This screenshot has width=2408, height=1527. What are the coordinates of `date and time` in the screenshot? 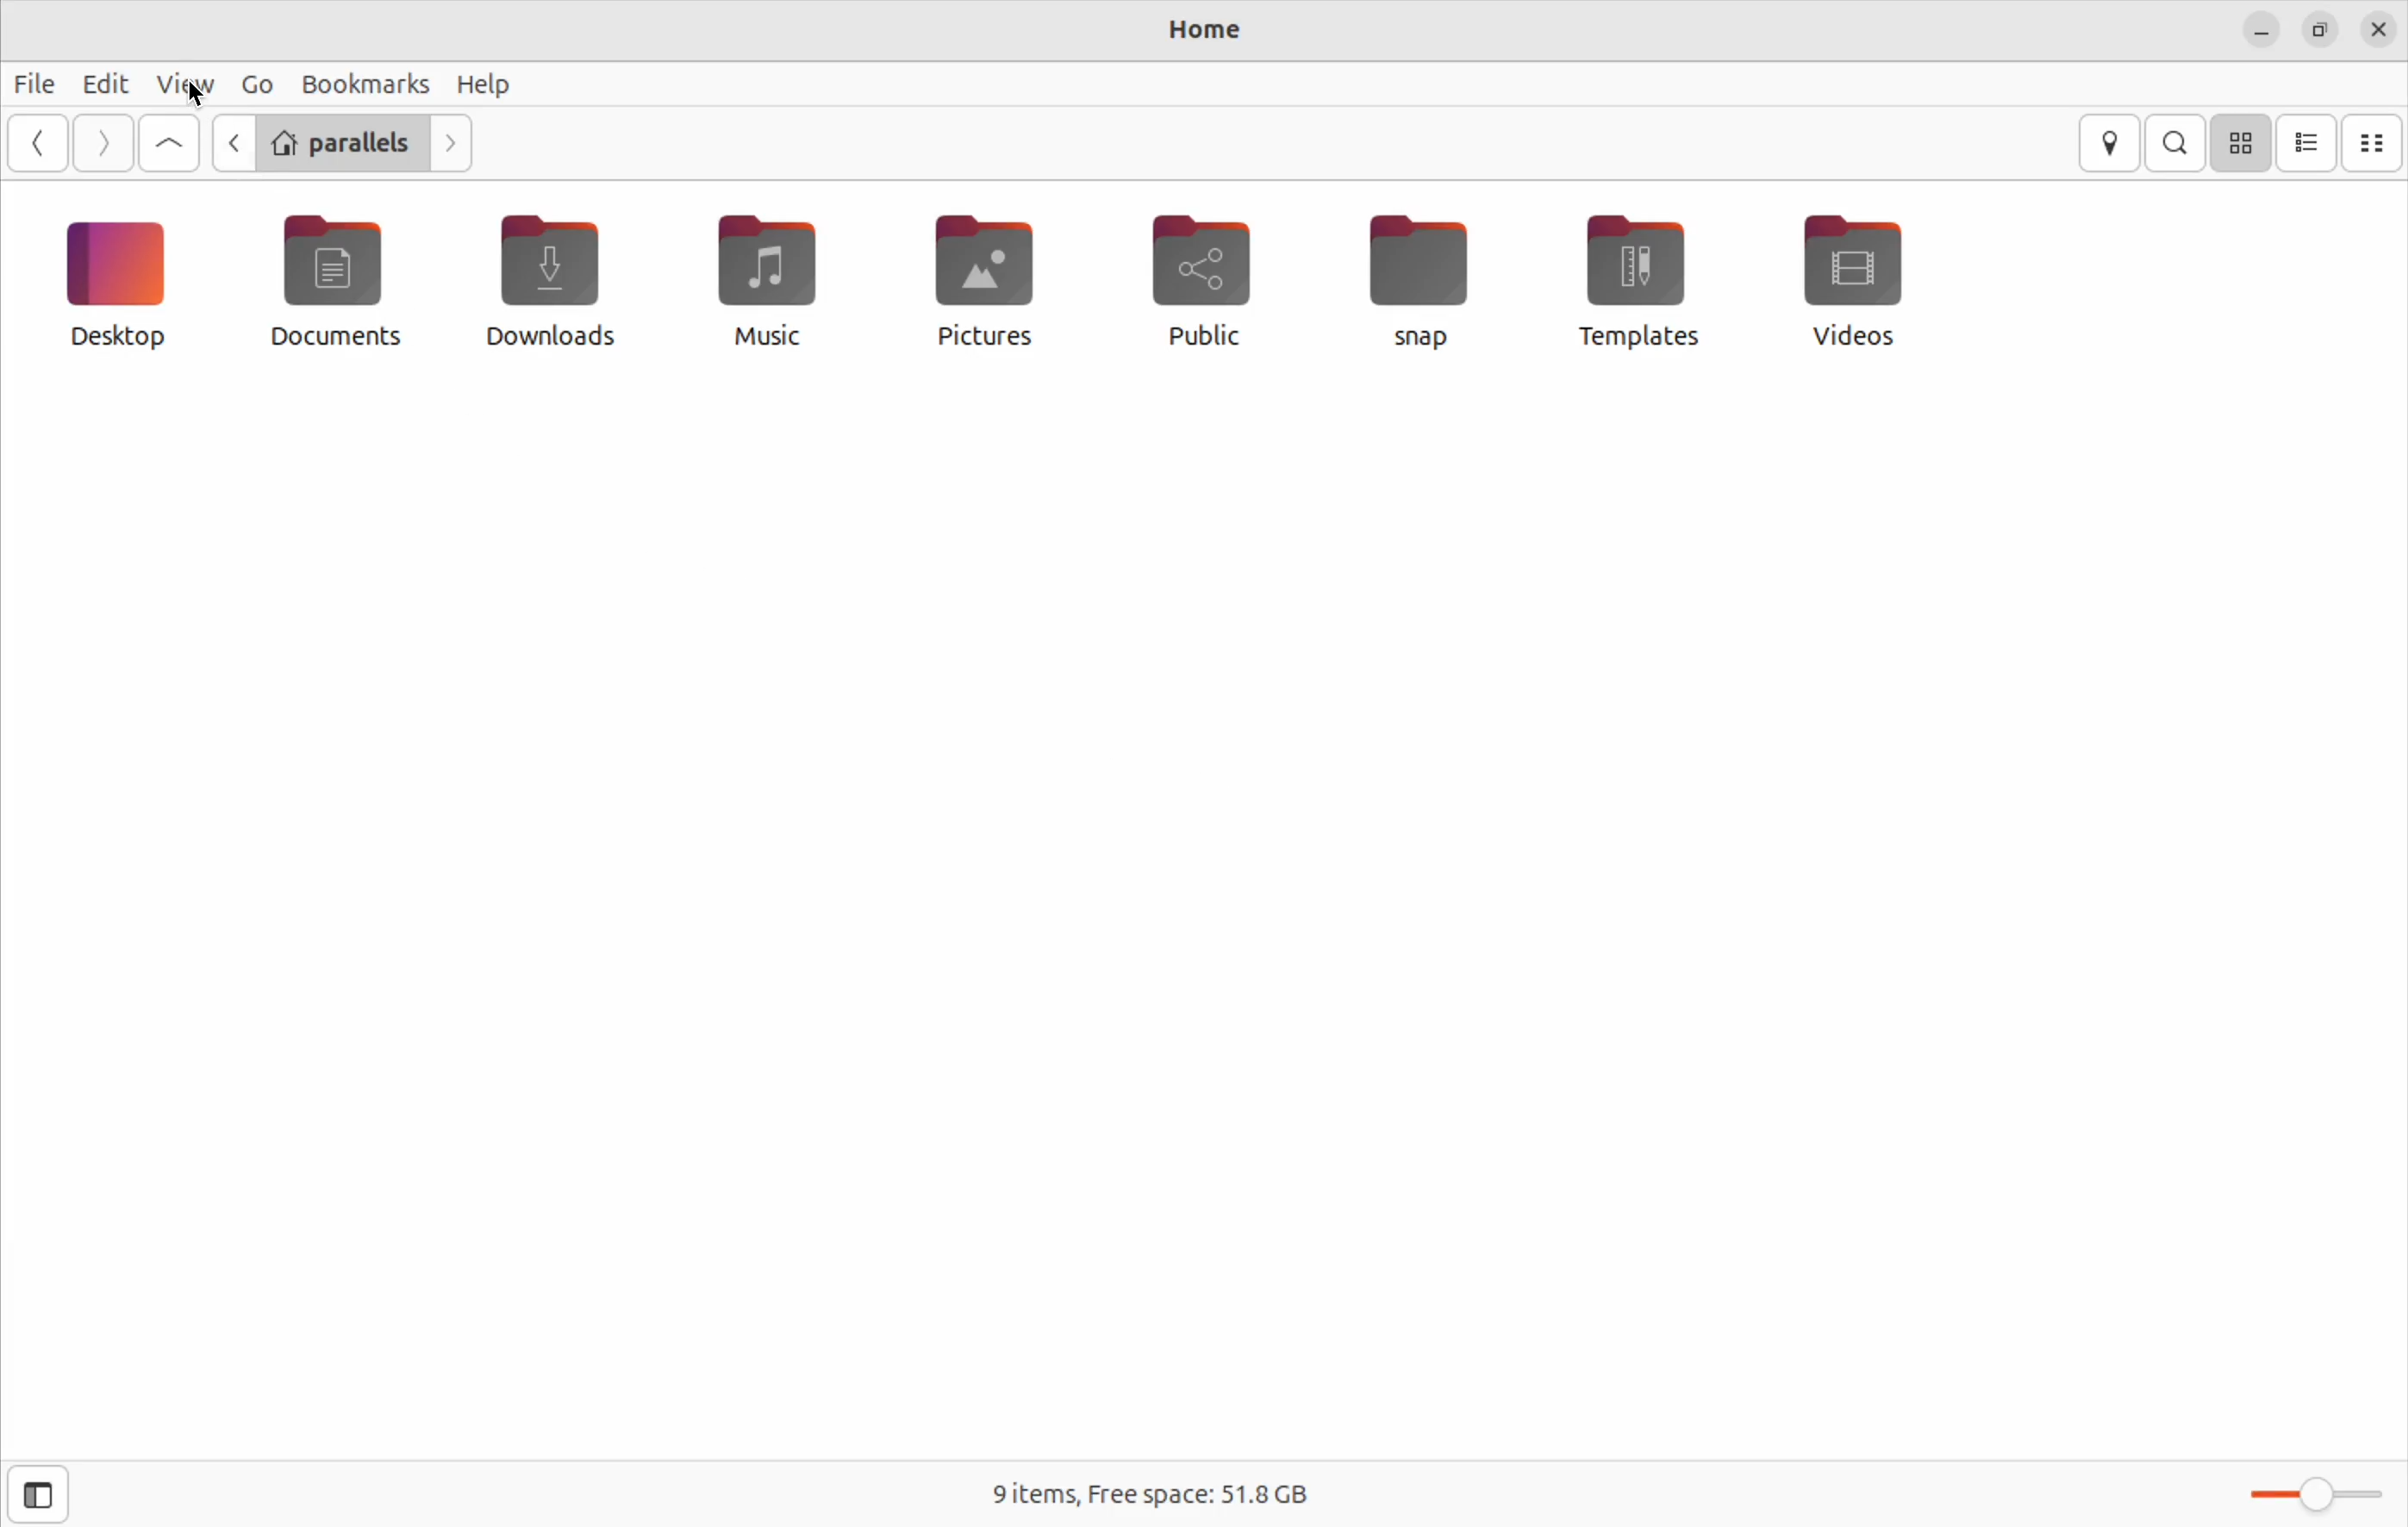 It's located at (2378, 28).